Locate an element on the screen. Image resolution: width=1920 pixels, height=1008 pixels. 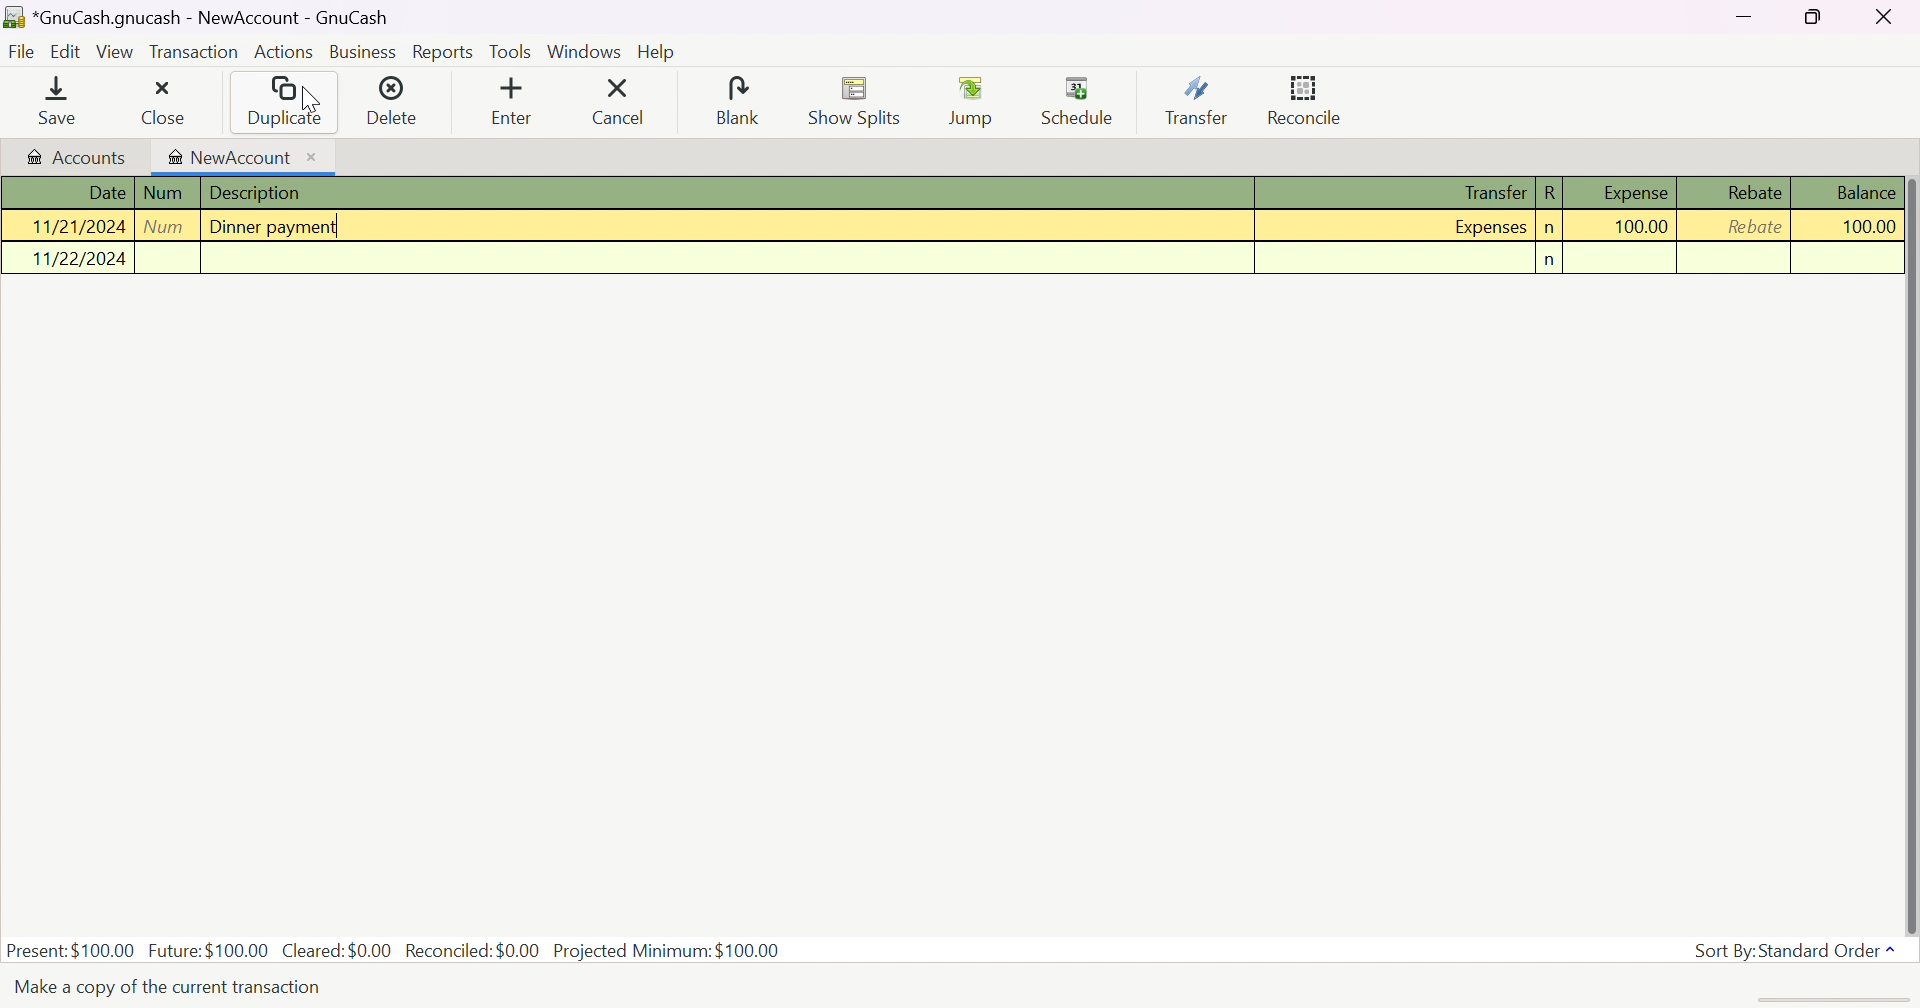
Transaction is located at coordinates (195, 53).